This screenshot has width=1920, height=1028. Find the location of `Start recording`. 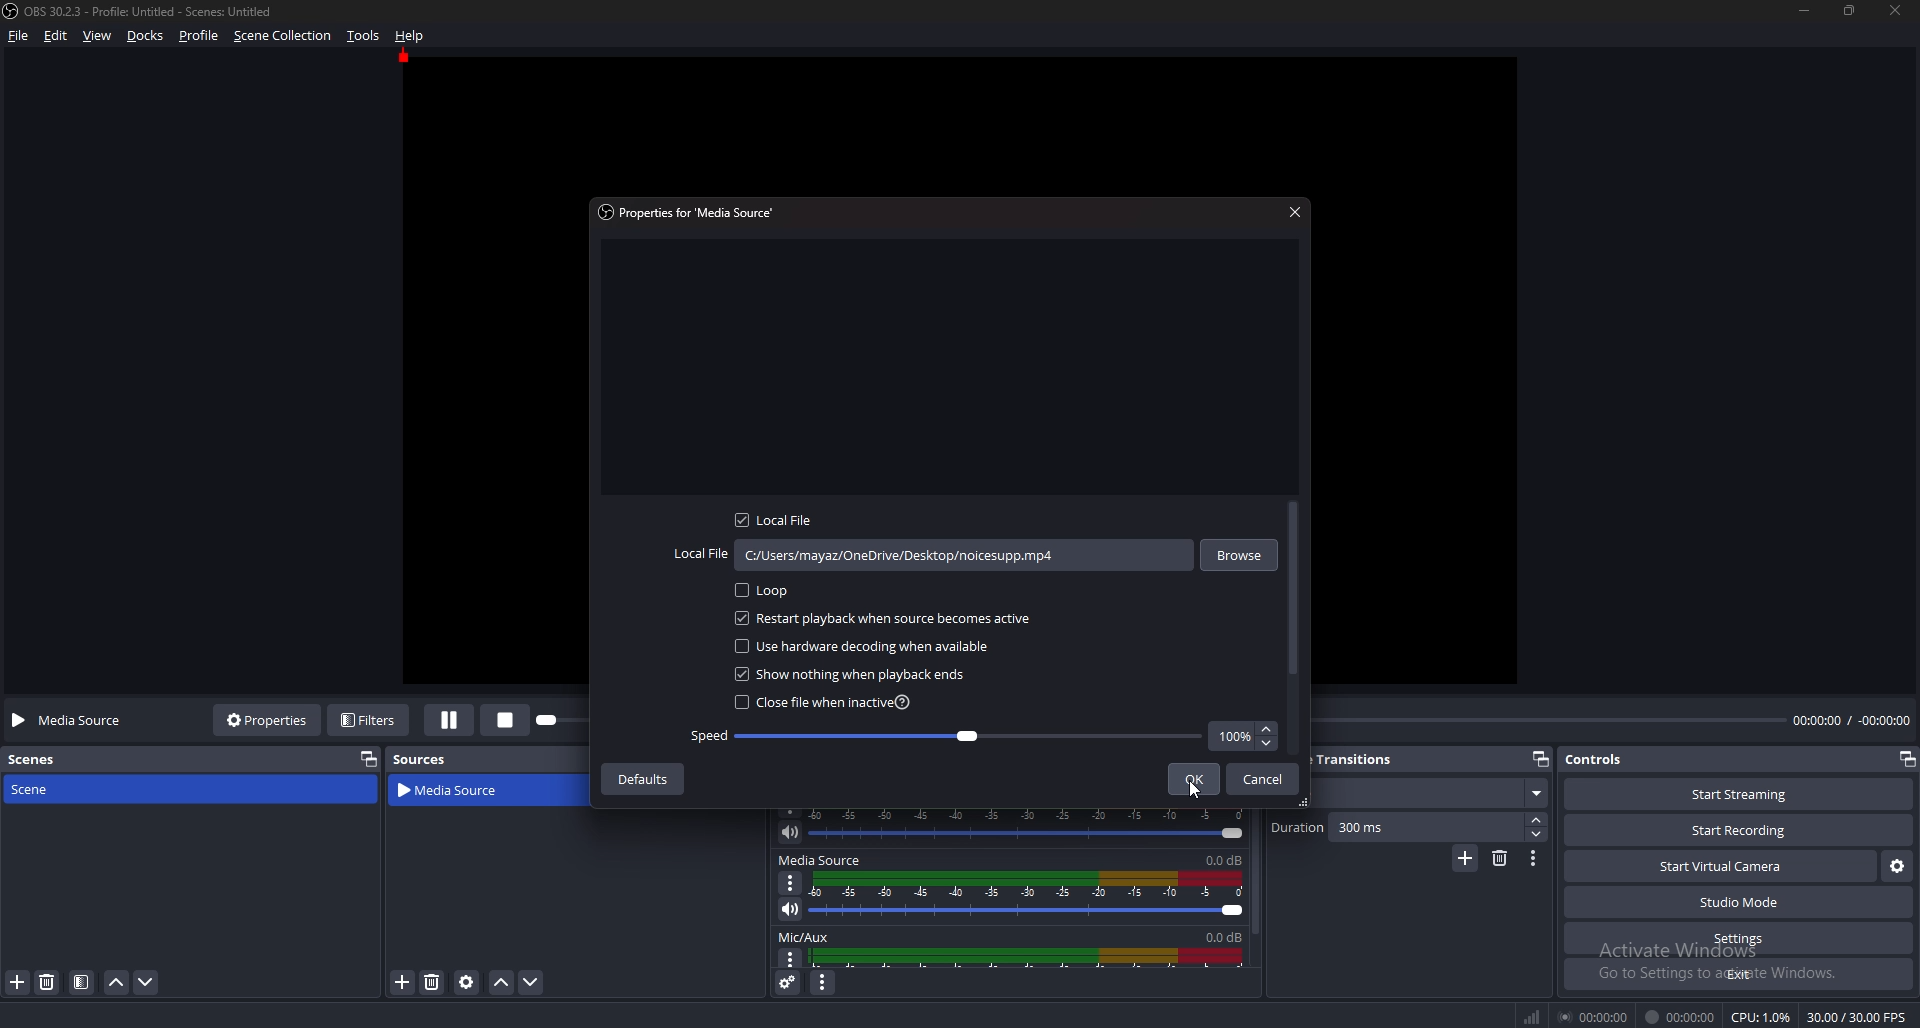

Start recording is located at coordinates (1740, 831).